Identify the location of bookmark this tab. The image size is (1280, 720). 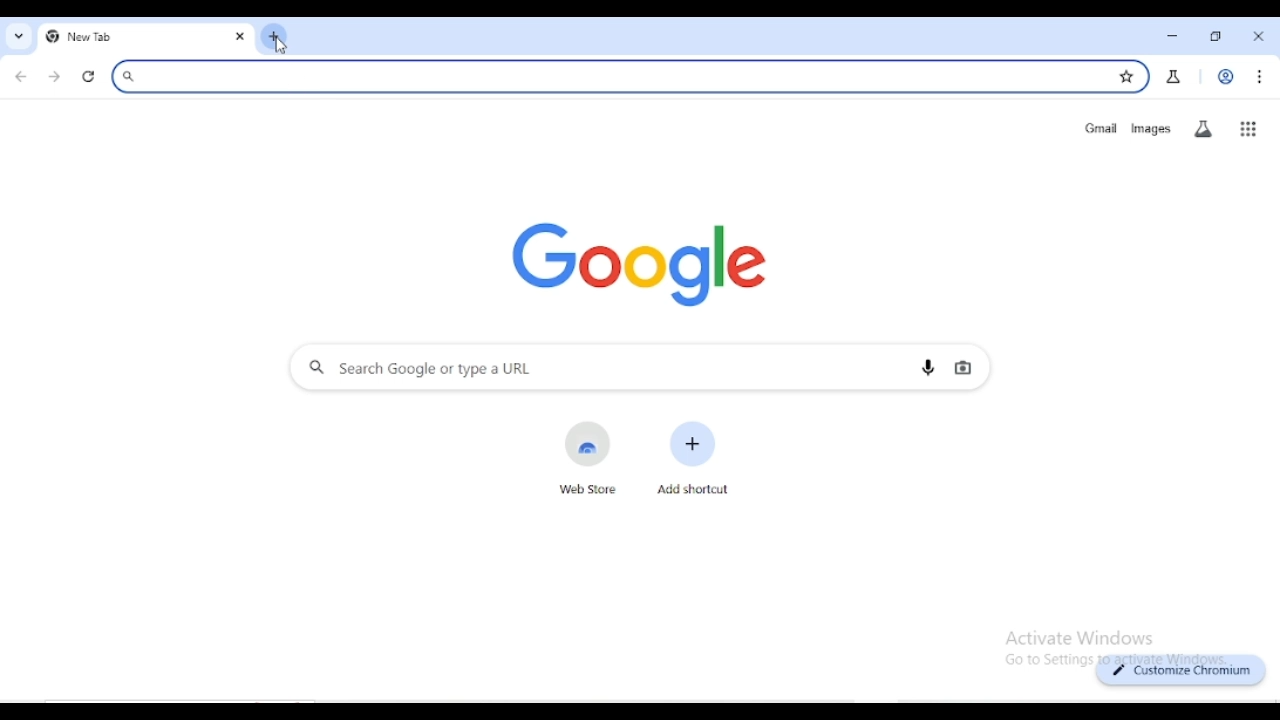
(1126, 76).